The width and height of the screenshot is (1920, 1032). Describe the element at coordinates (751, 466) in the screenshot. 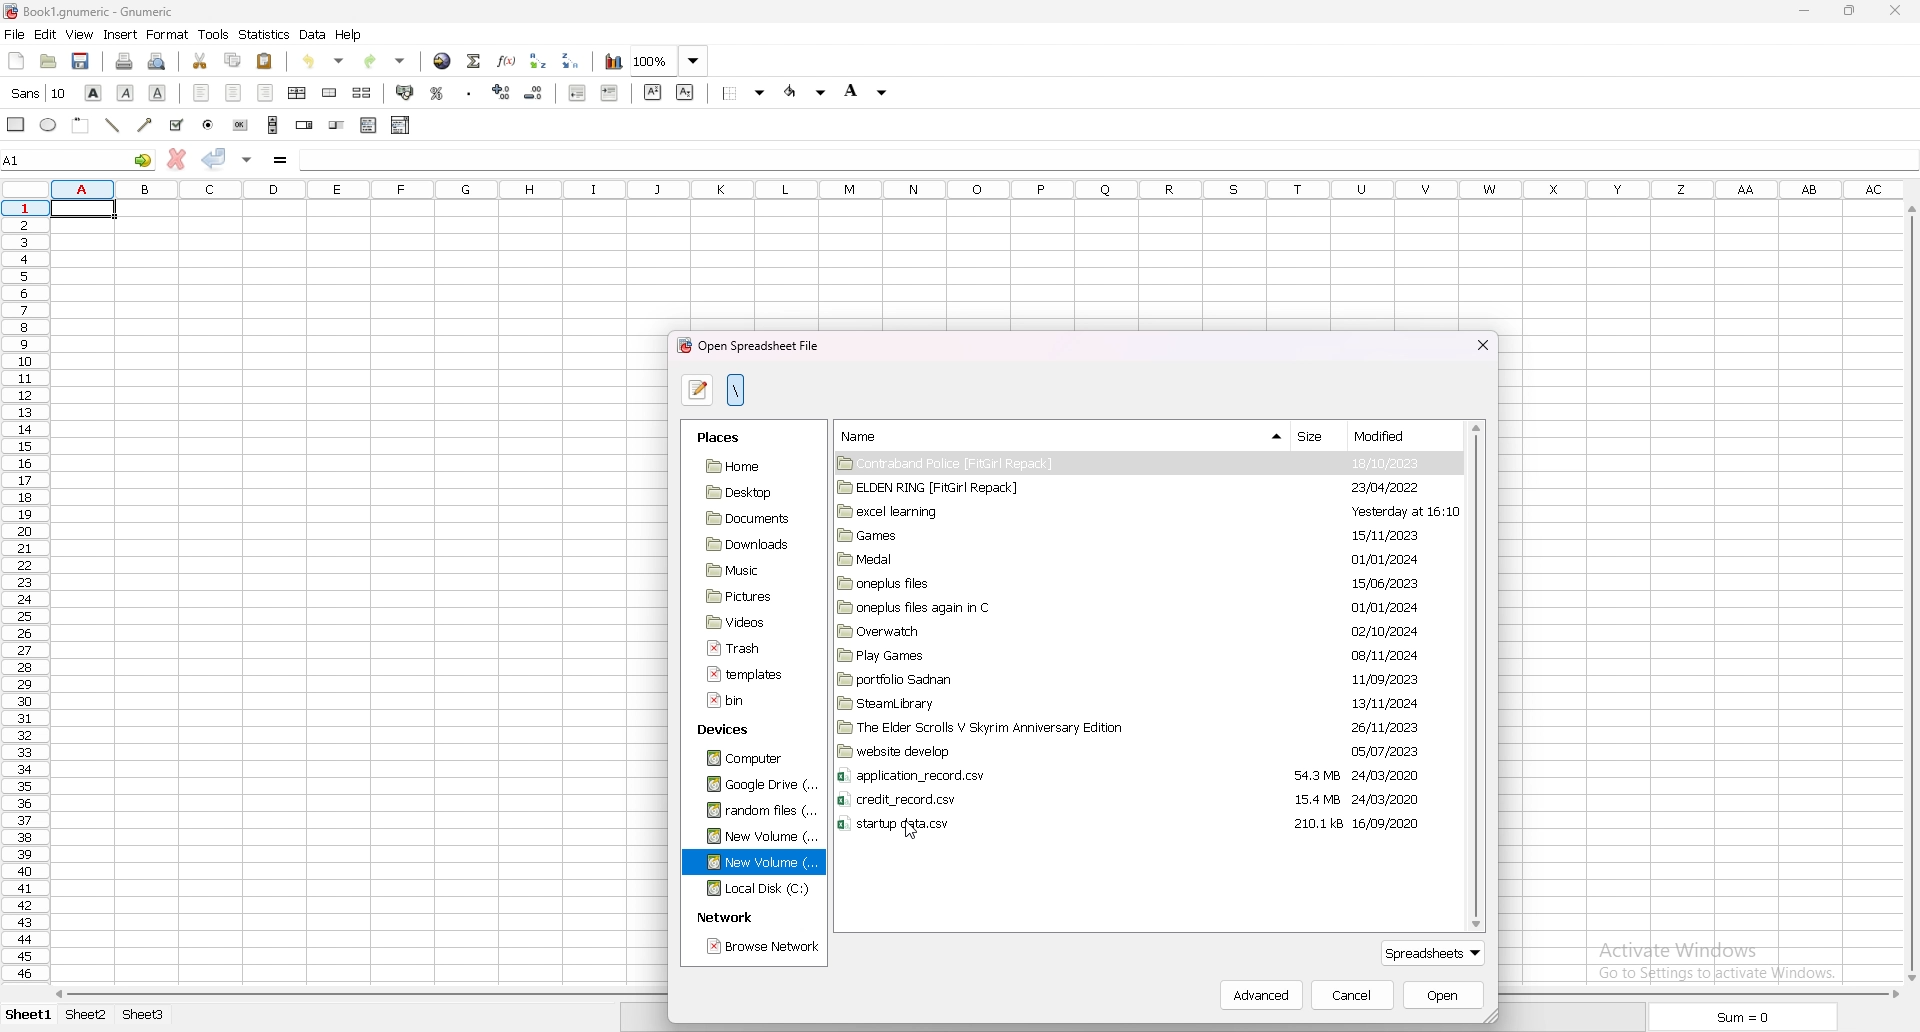

I see `folder` at that location.